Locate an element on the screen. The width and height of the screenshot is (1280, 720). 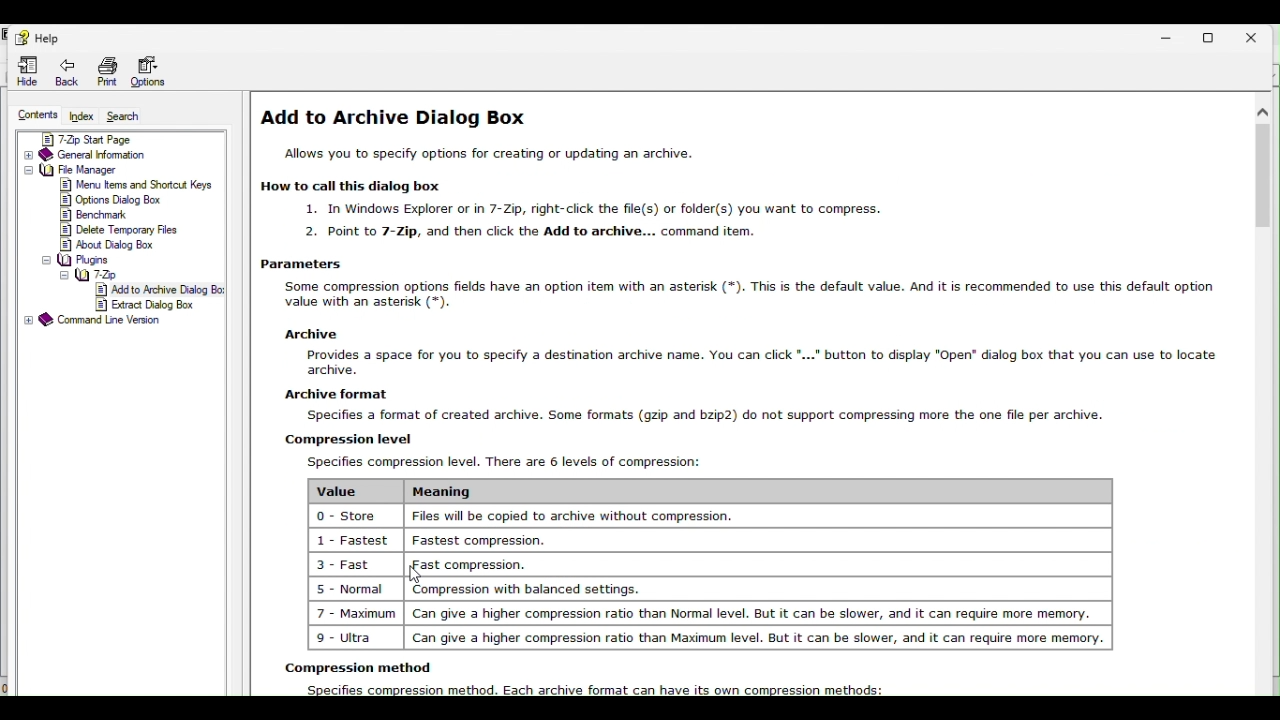
File Manager content is located at coordinates (117, 208).